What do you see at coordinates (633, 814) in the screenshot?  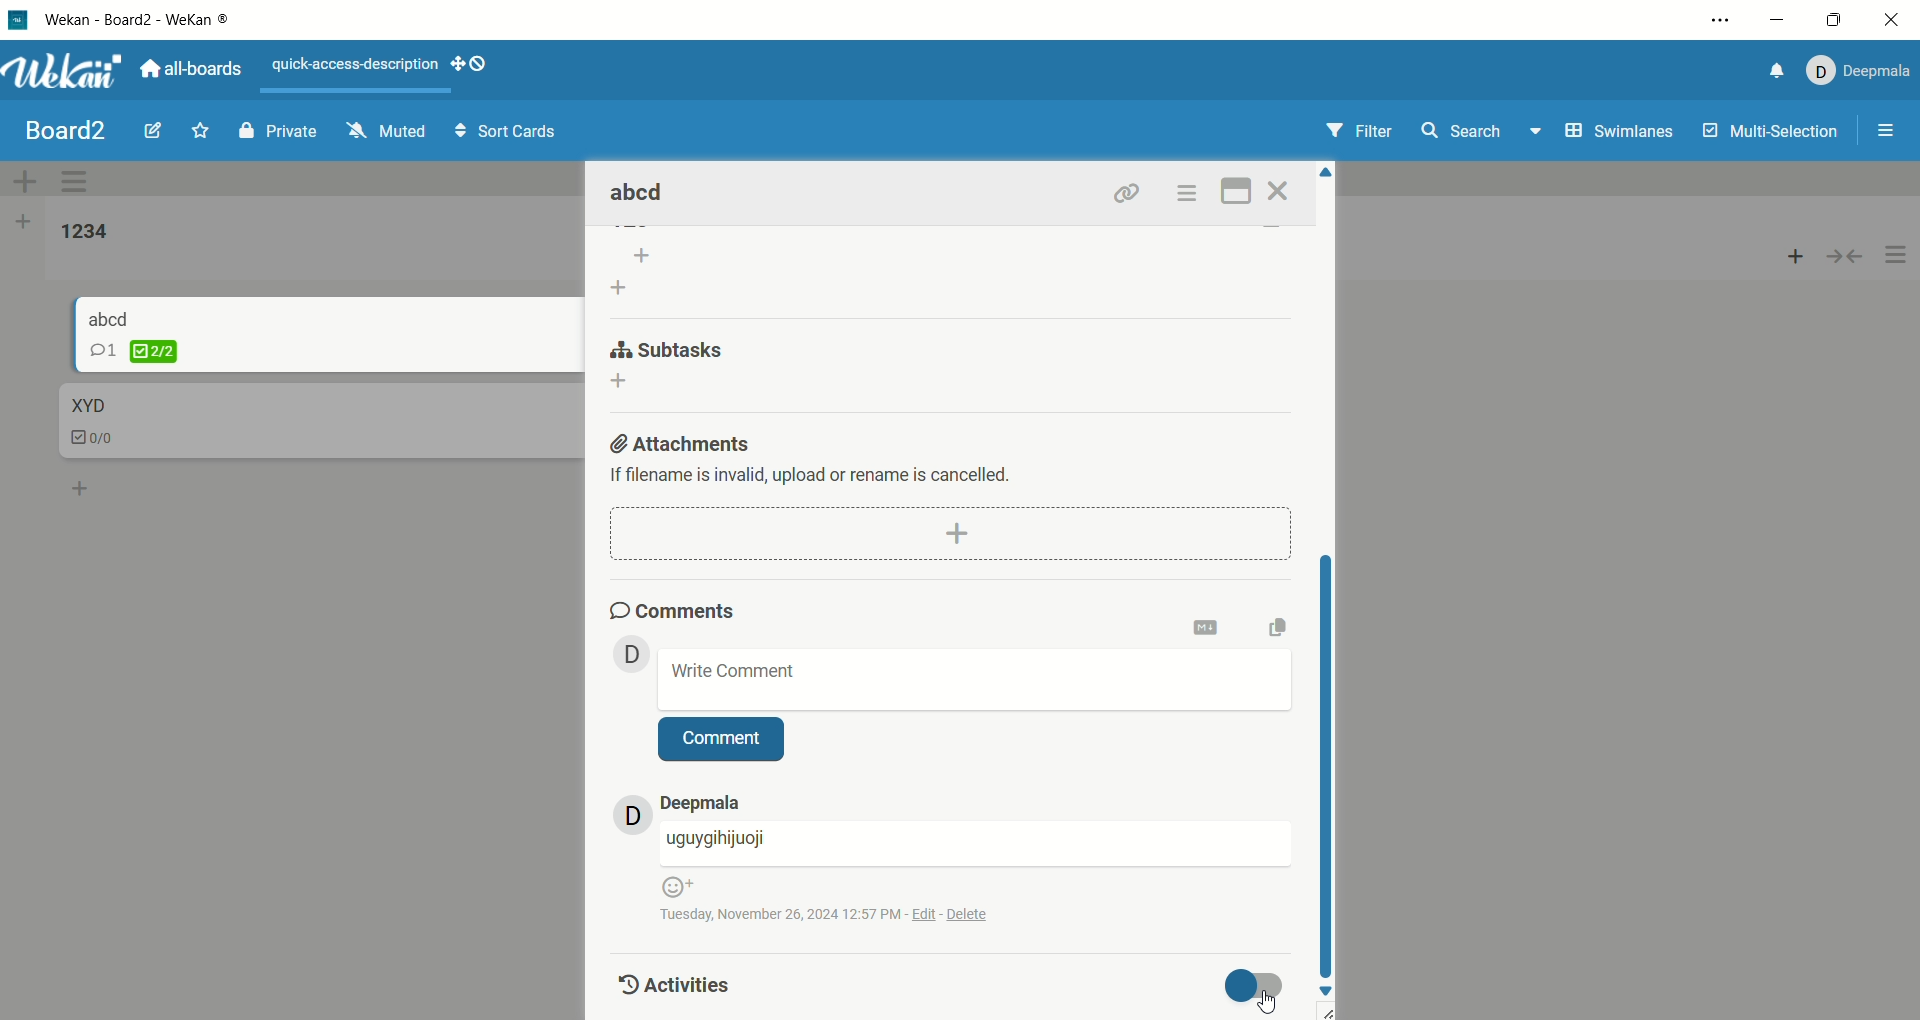 I see `avatar` at bounding box center [633, 814].